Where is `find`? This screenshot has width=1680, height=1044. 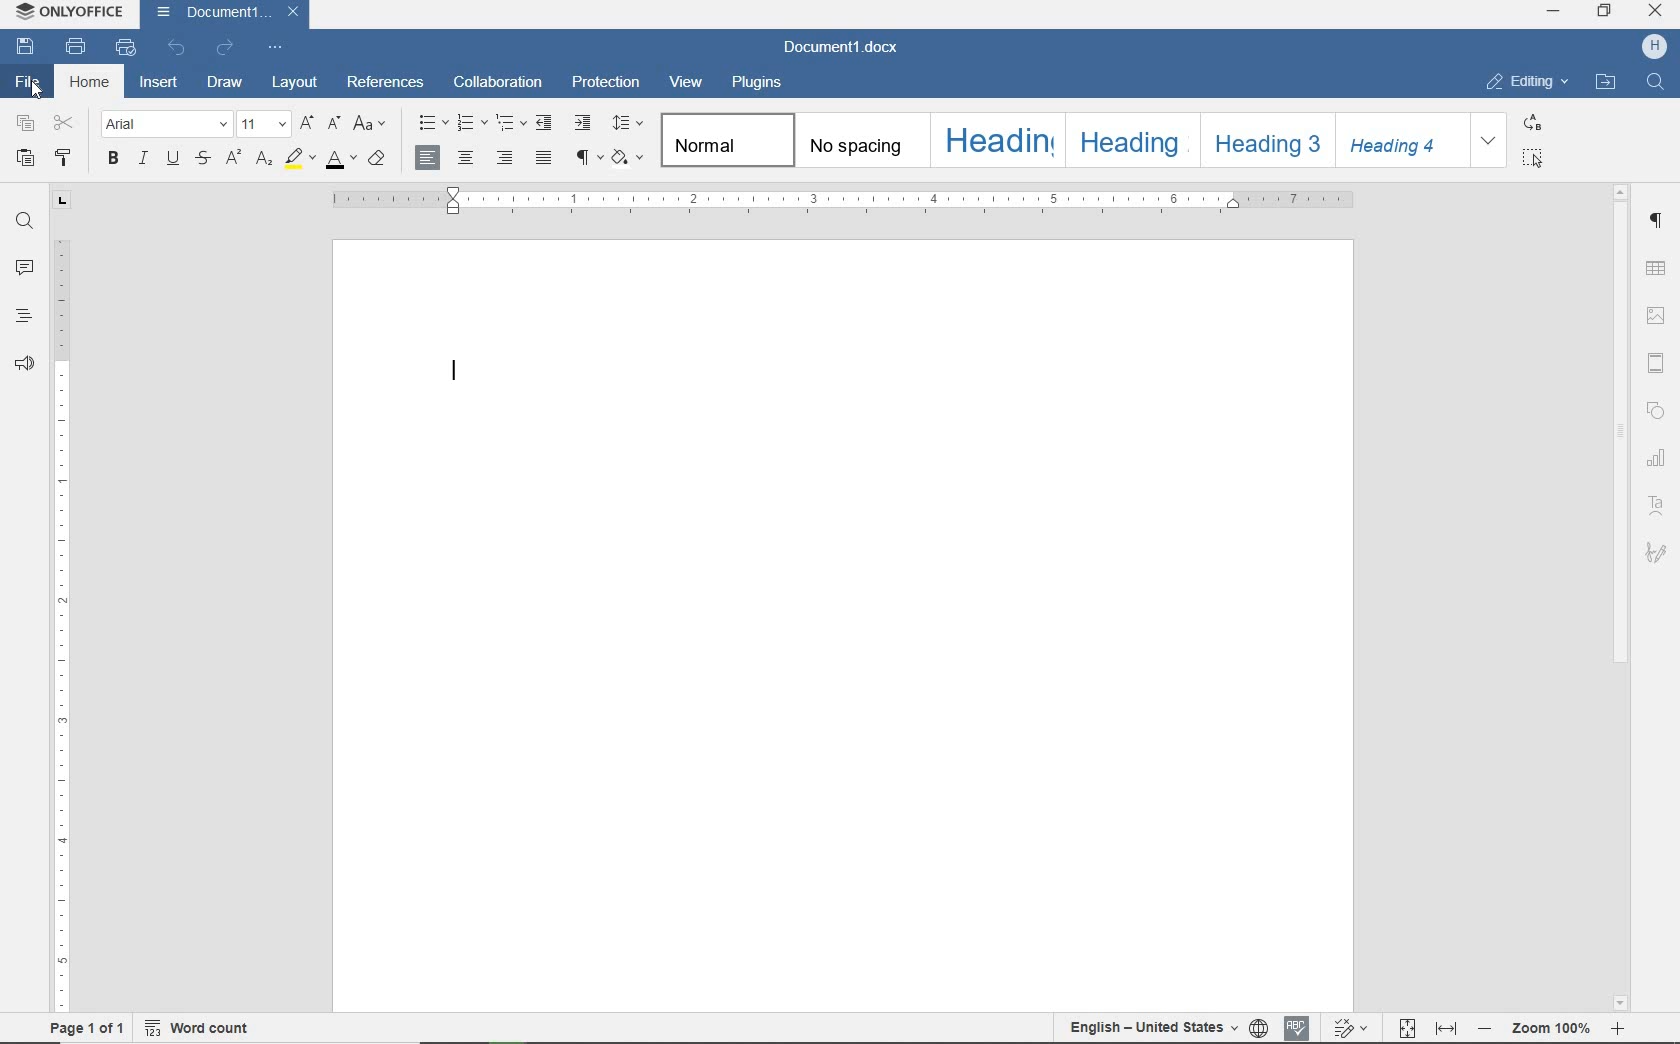
find is located at coordinates (25, 224).